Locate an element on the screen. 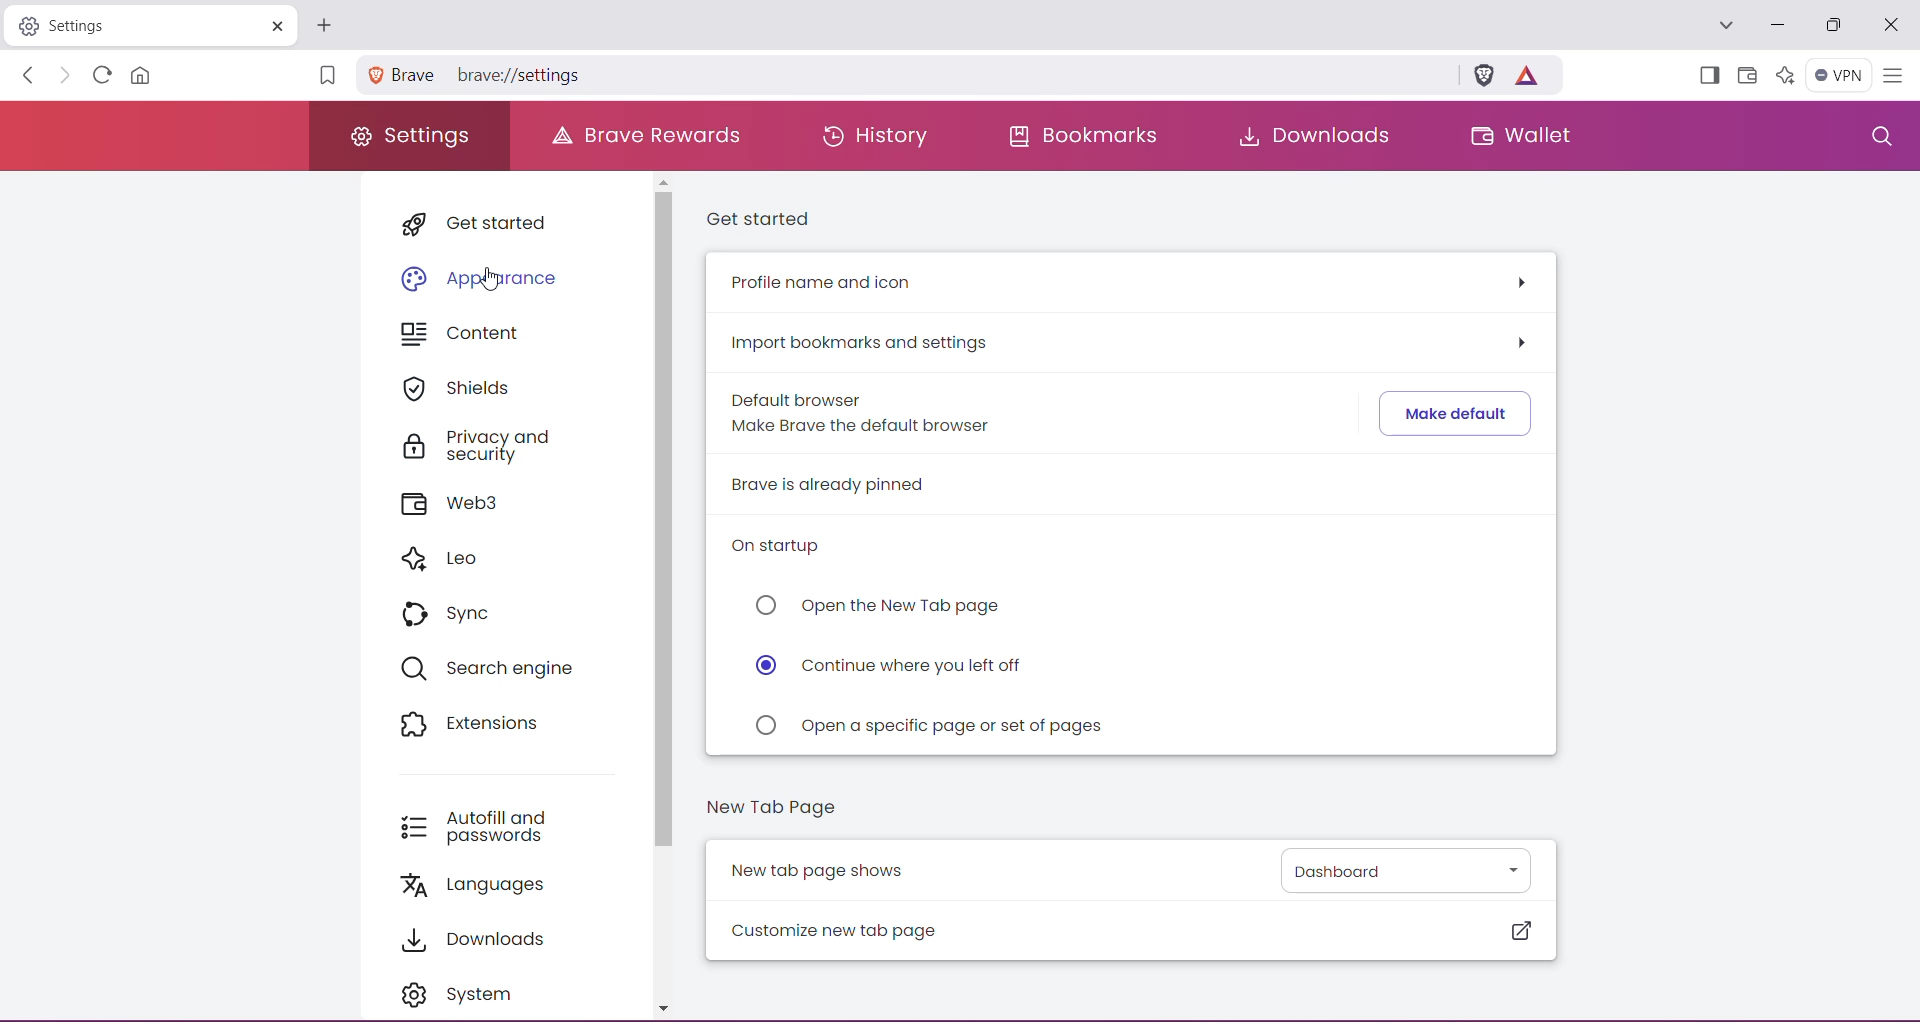 This screenshot has height=1022, width=1920. cursor is located at coordinates (494, 278).